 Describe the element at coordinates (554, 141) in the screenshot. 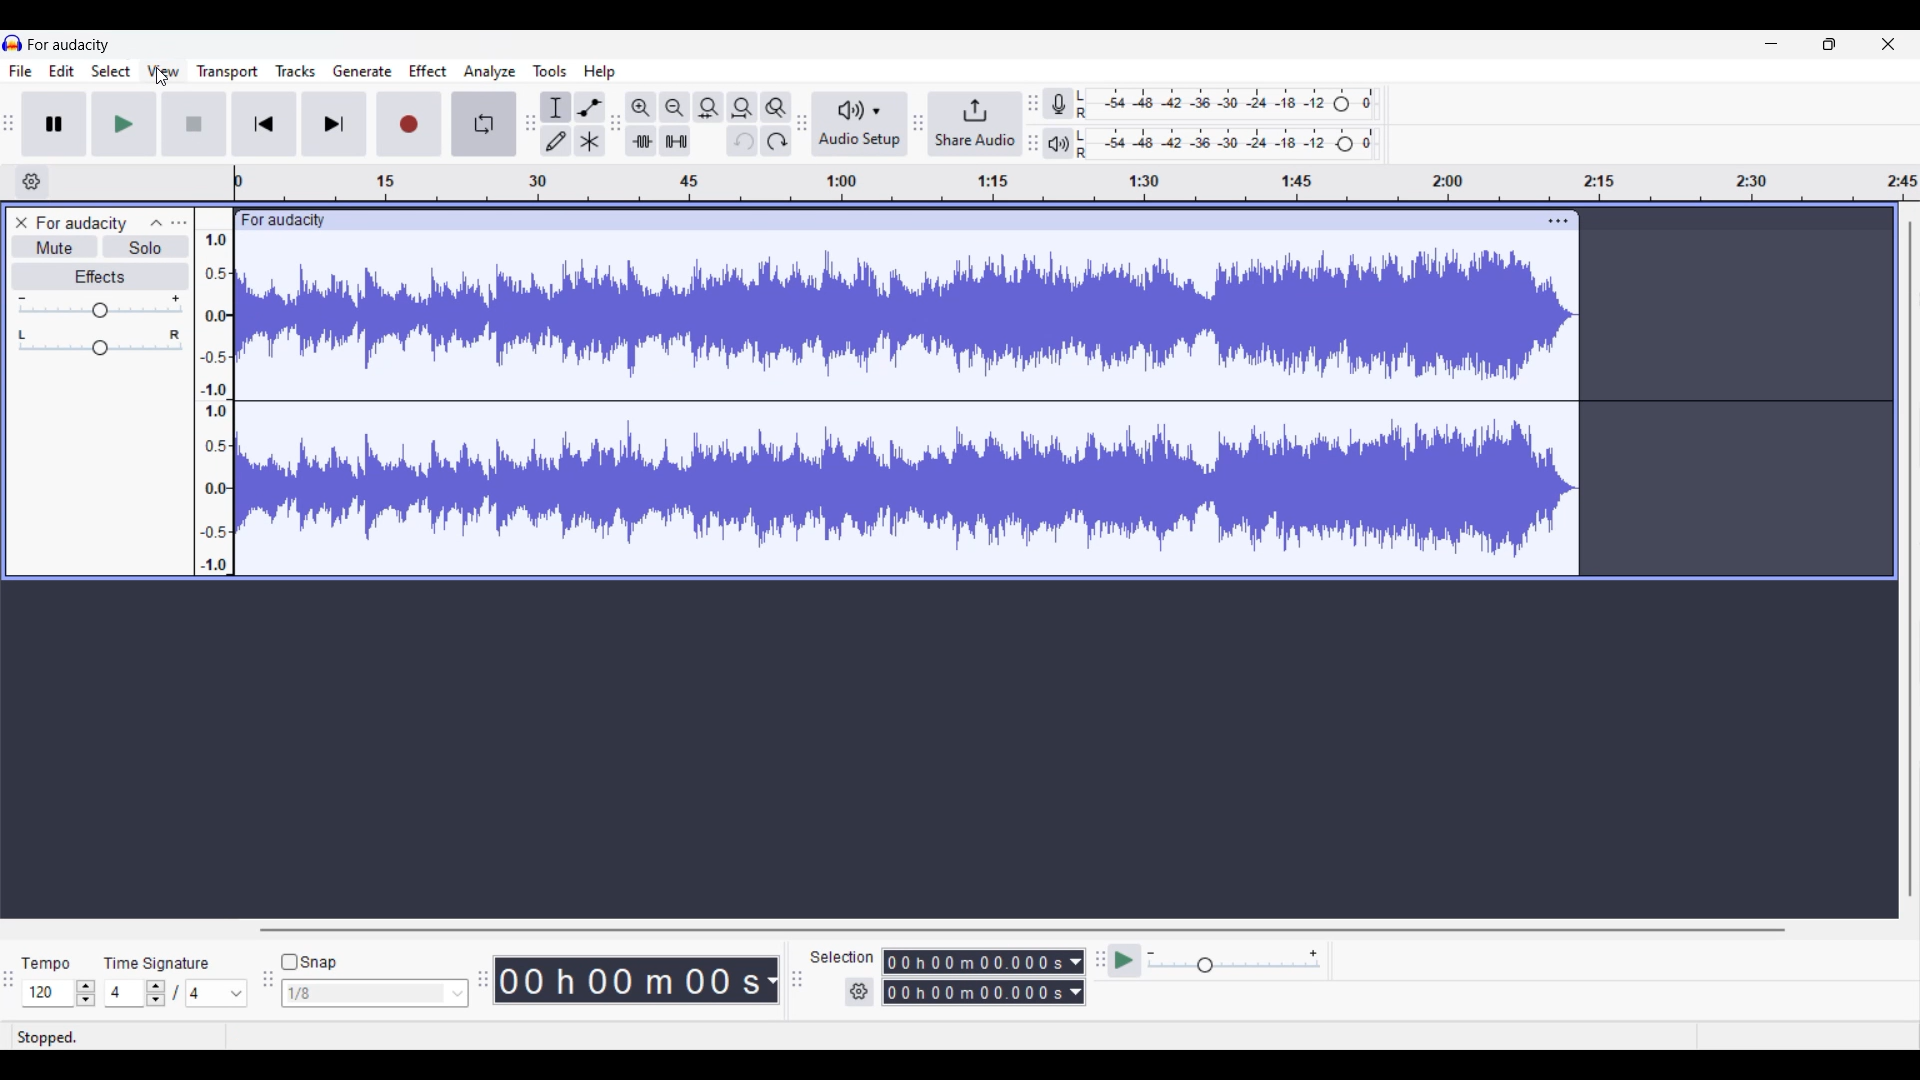

I see `Draw tool` at that location.